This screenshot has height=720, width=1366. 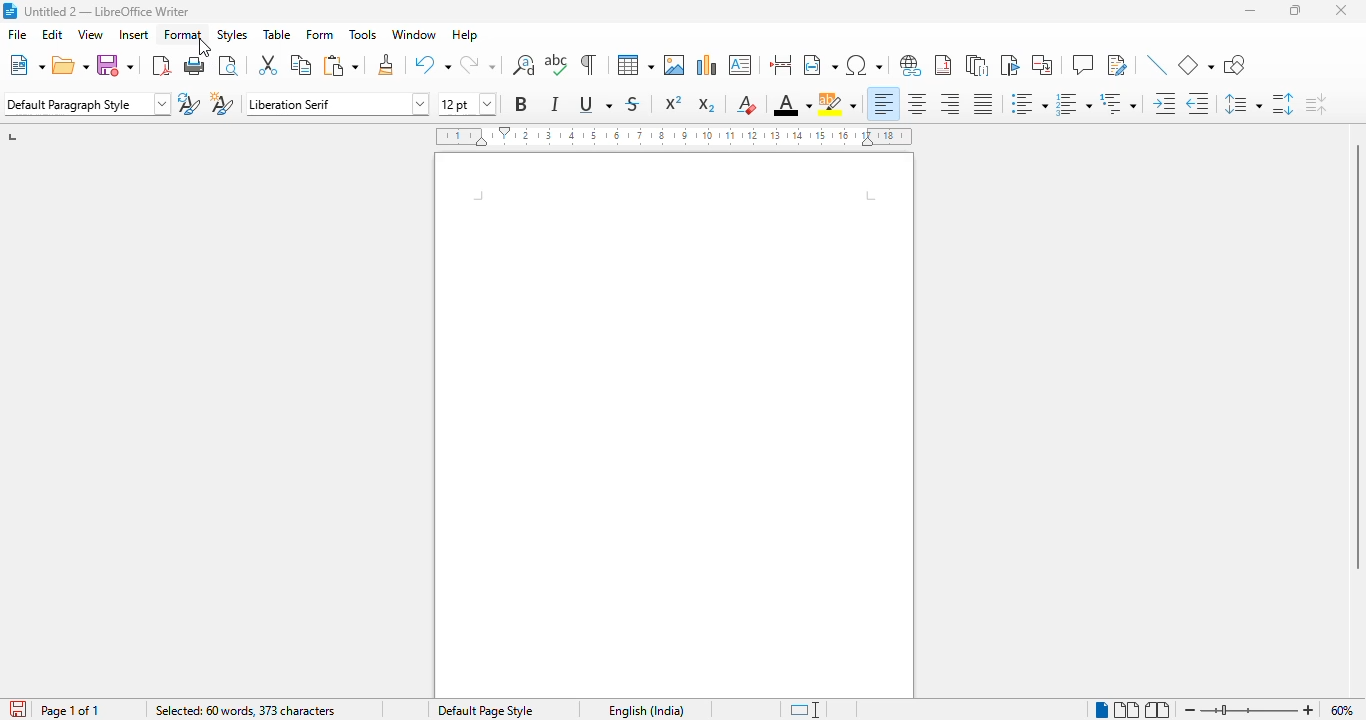 I want to click on insert cross-reference, so click(x=1041, y=65).